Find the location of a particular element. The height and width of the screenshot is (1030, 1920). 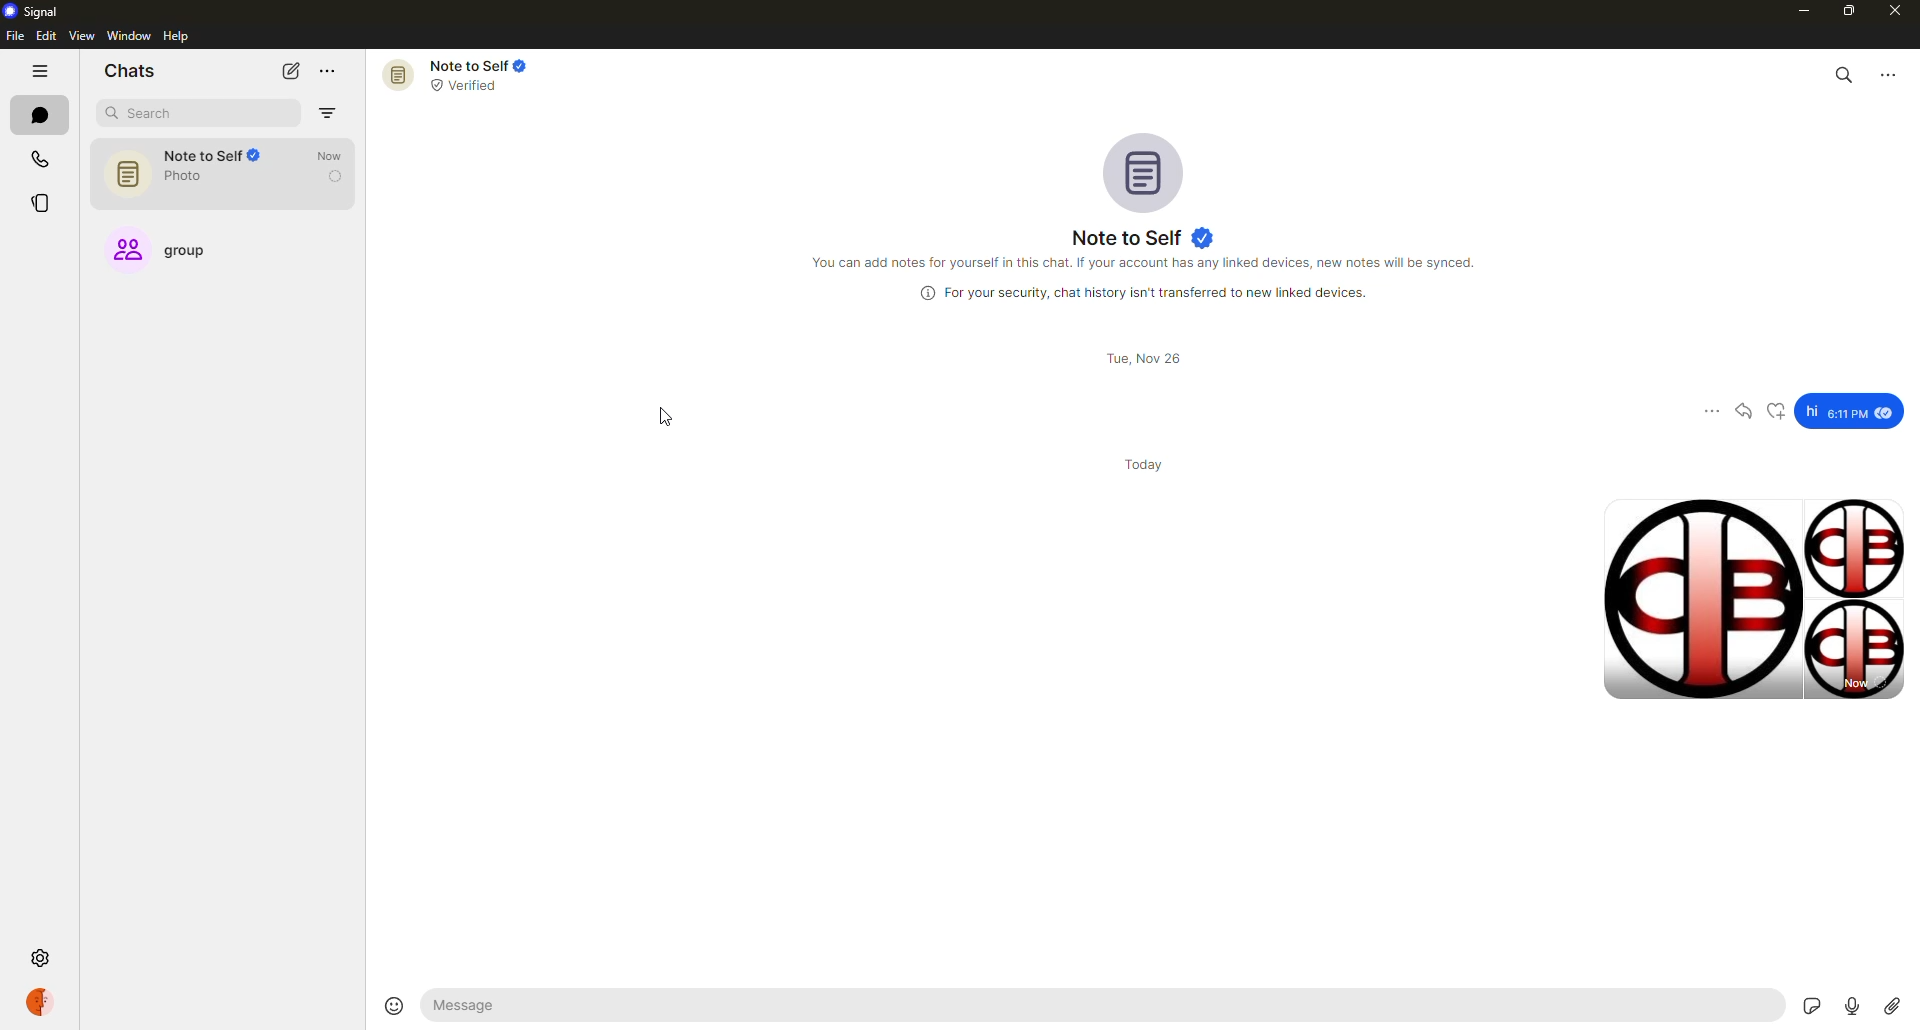

help is located at coordinates (176, 36).